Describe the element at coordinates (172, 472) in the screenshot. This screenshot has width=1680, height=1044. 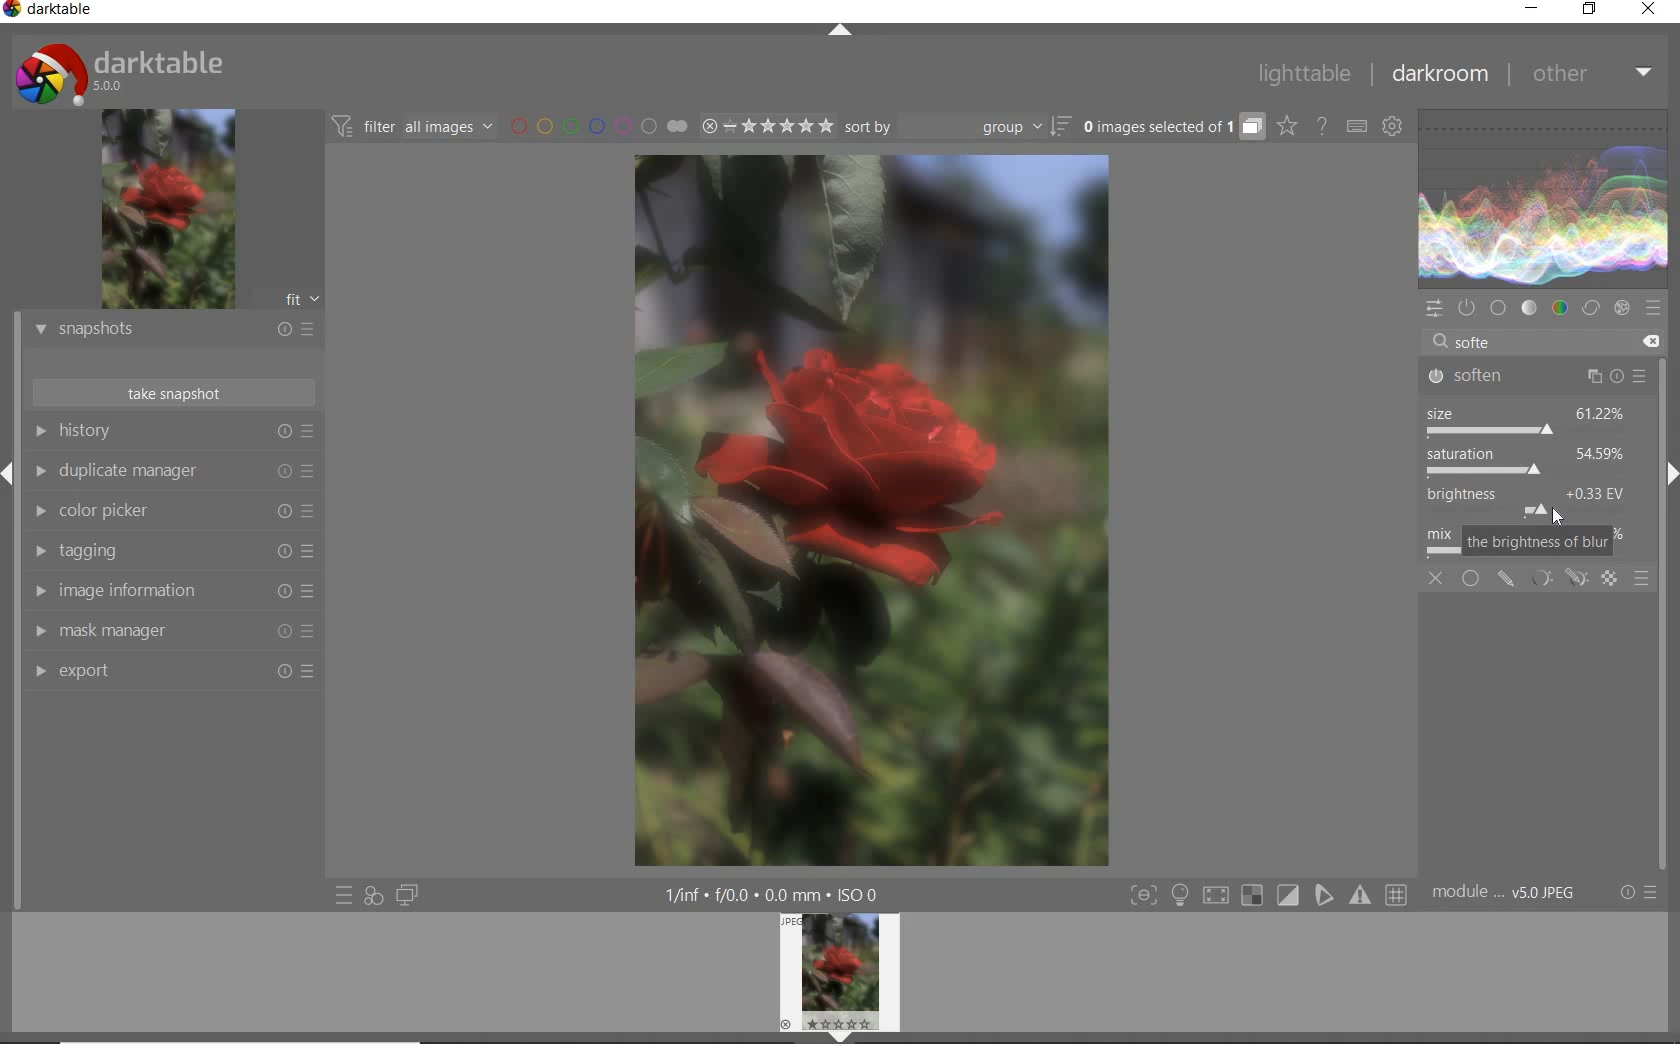
I see `duplicate manager` at that location.